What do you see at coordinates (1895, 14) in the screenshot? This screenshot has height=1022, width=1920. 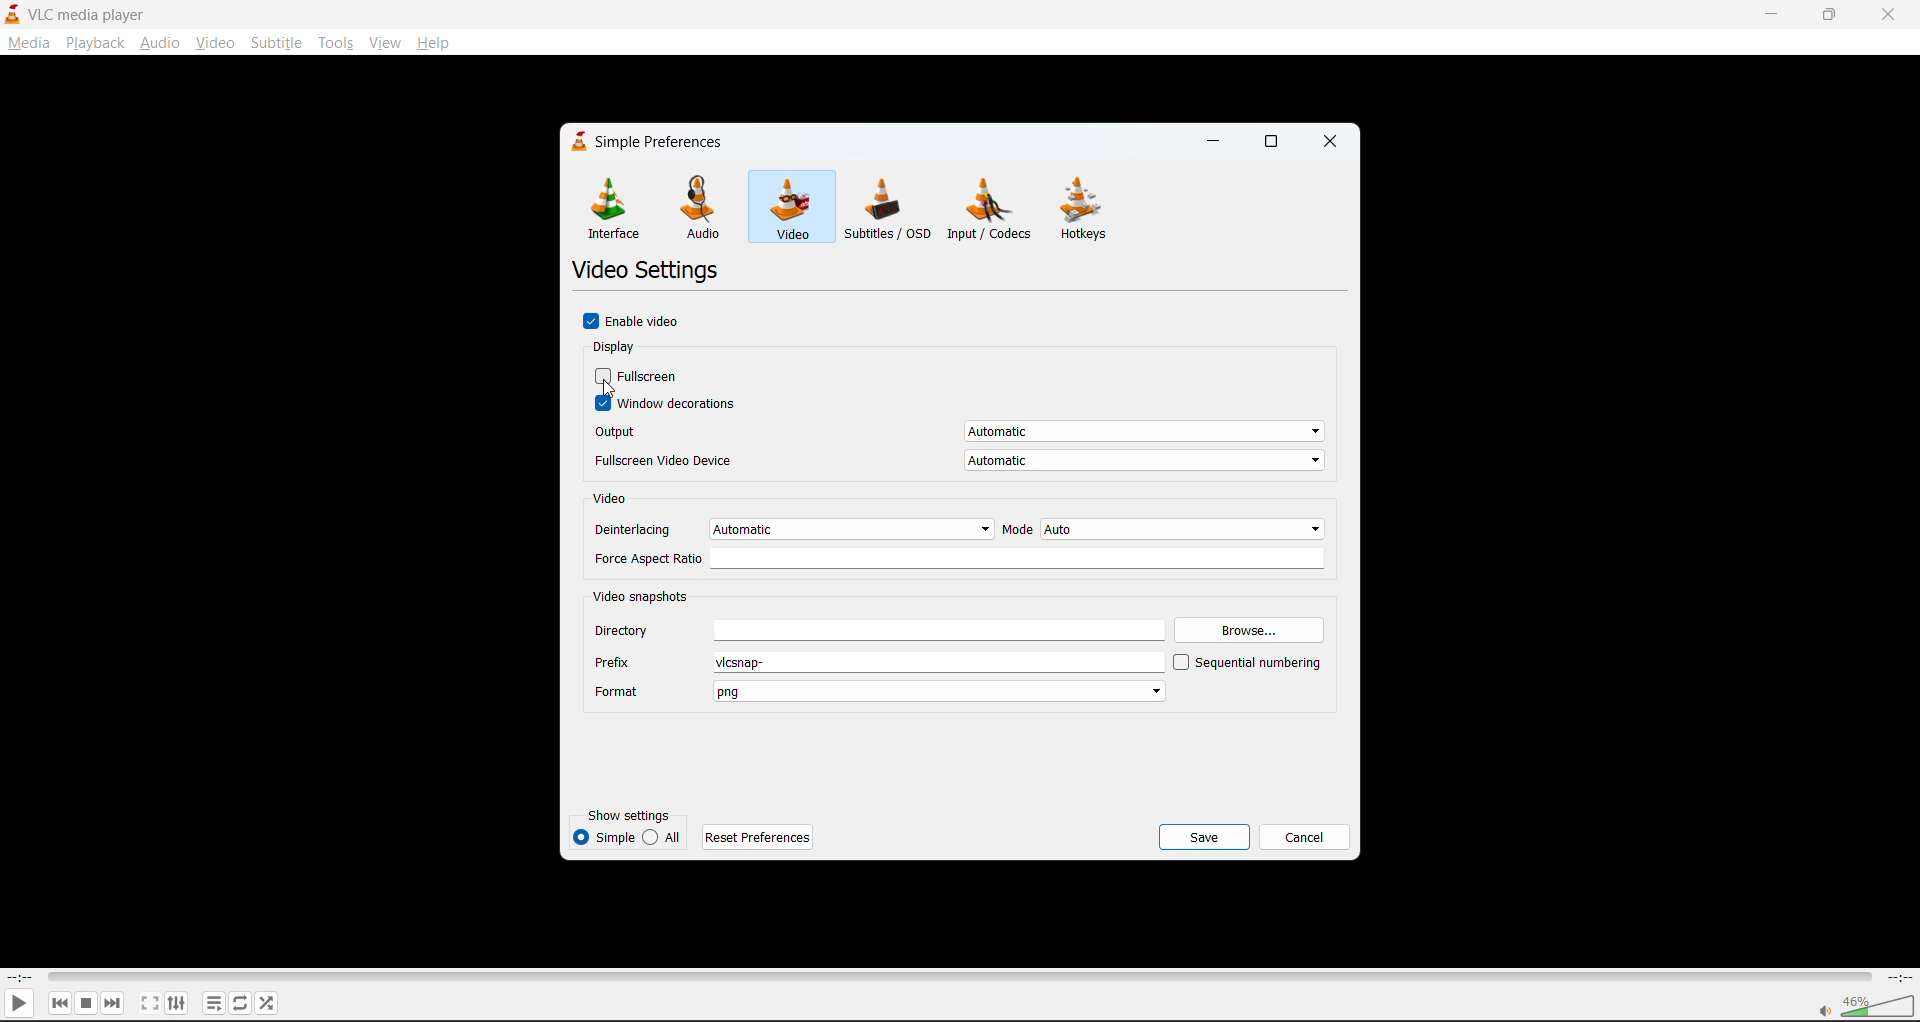 I see `close` at bounding box center [1895, 14].